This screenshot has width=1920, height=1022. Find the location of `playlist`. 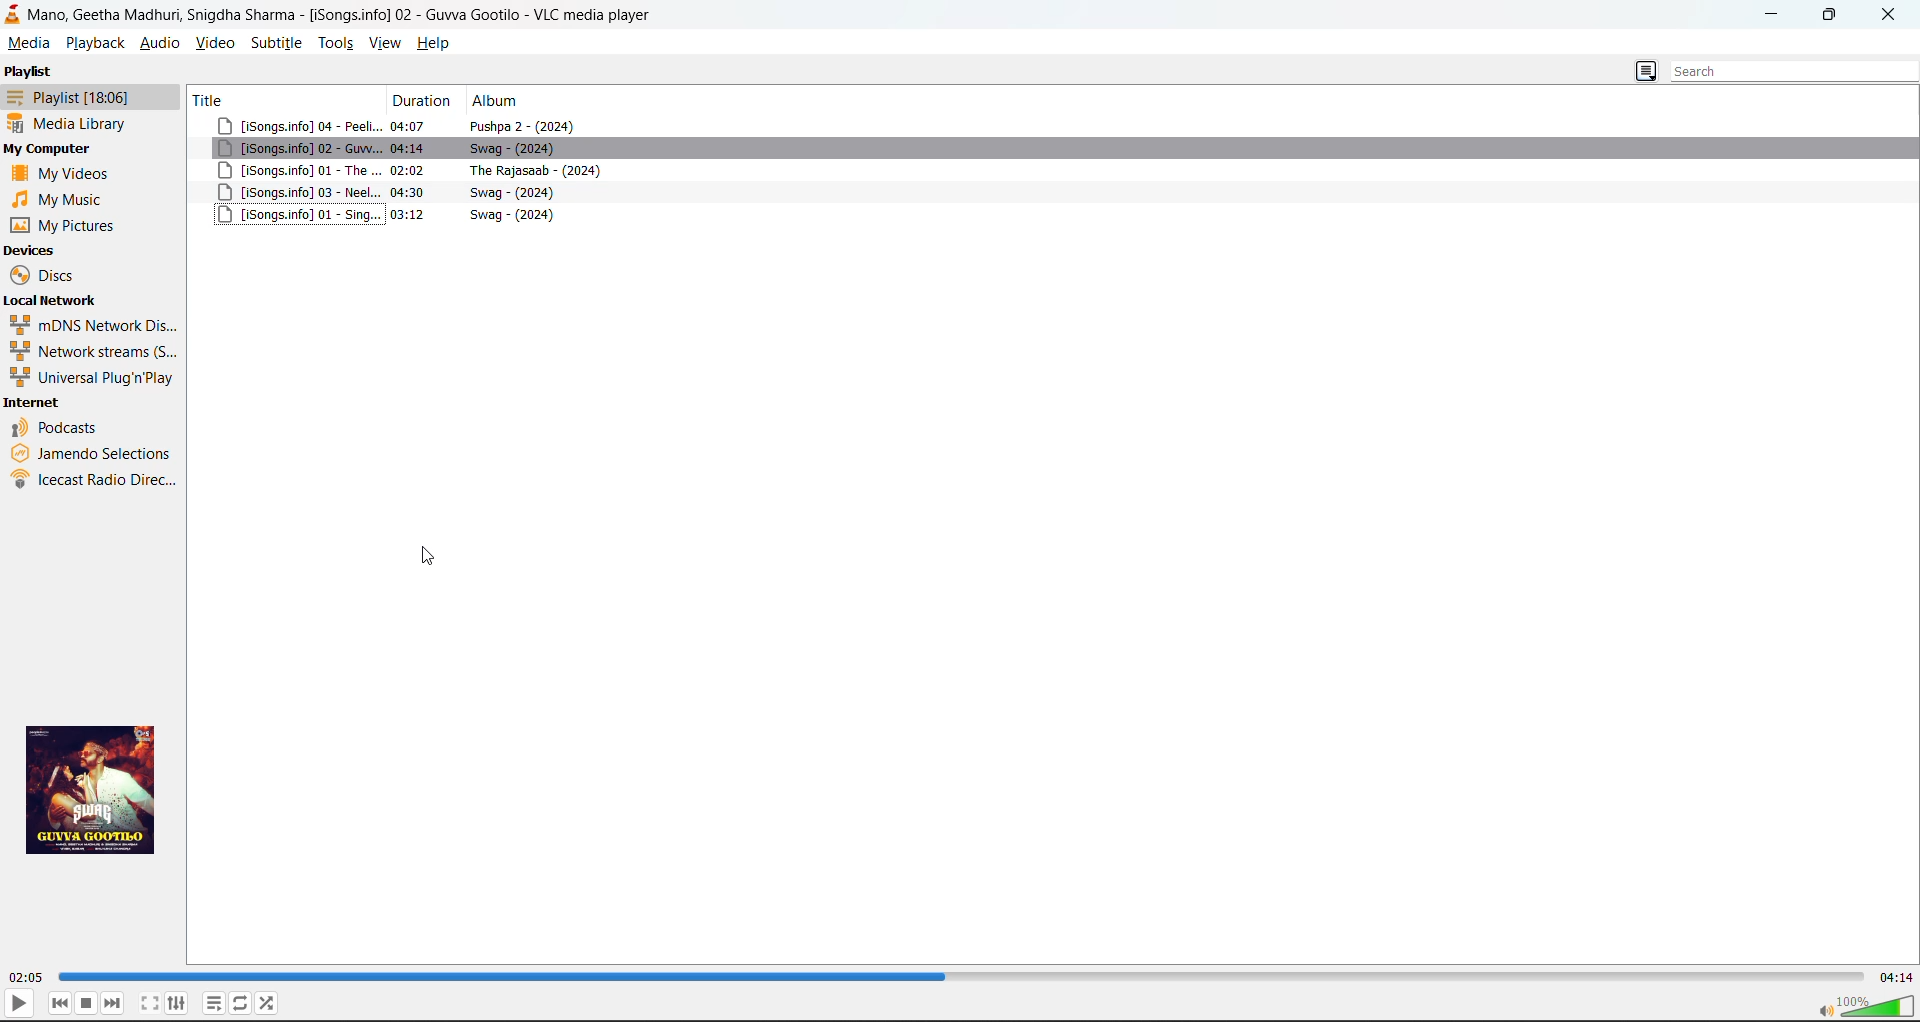

playlist is located at coordinates (66, 96).